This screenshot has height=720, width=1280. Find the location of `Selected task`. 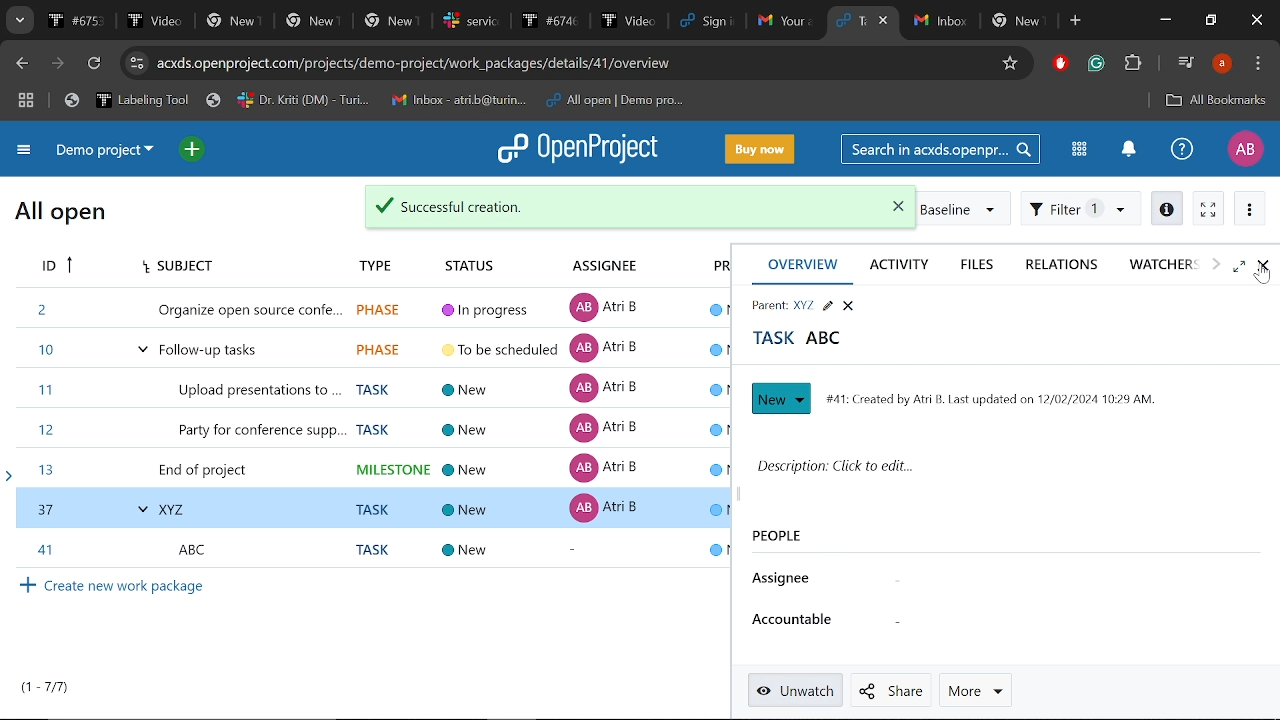

Selected task is located at coordinates (372, 507).